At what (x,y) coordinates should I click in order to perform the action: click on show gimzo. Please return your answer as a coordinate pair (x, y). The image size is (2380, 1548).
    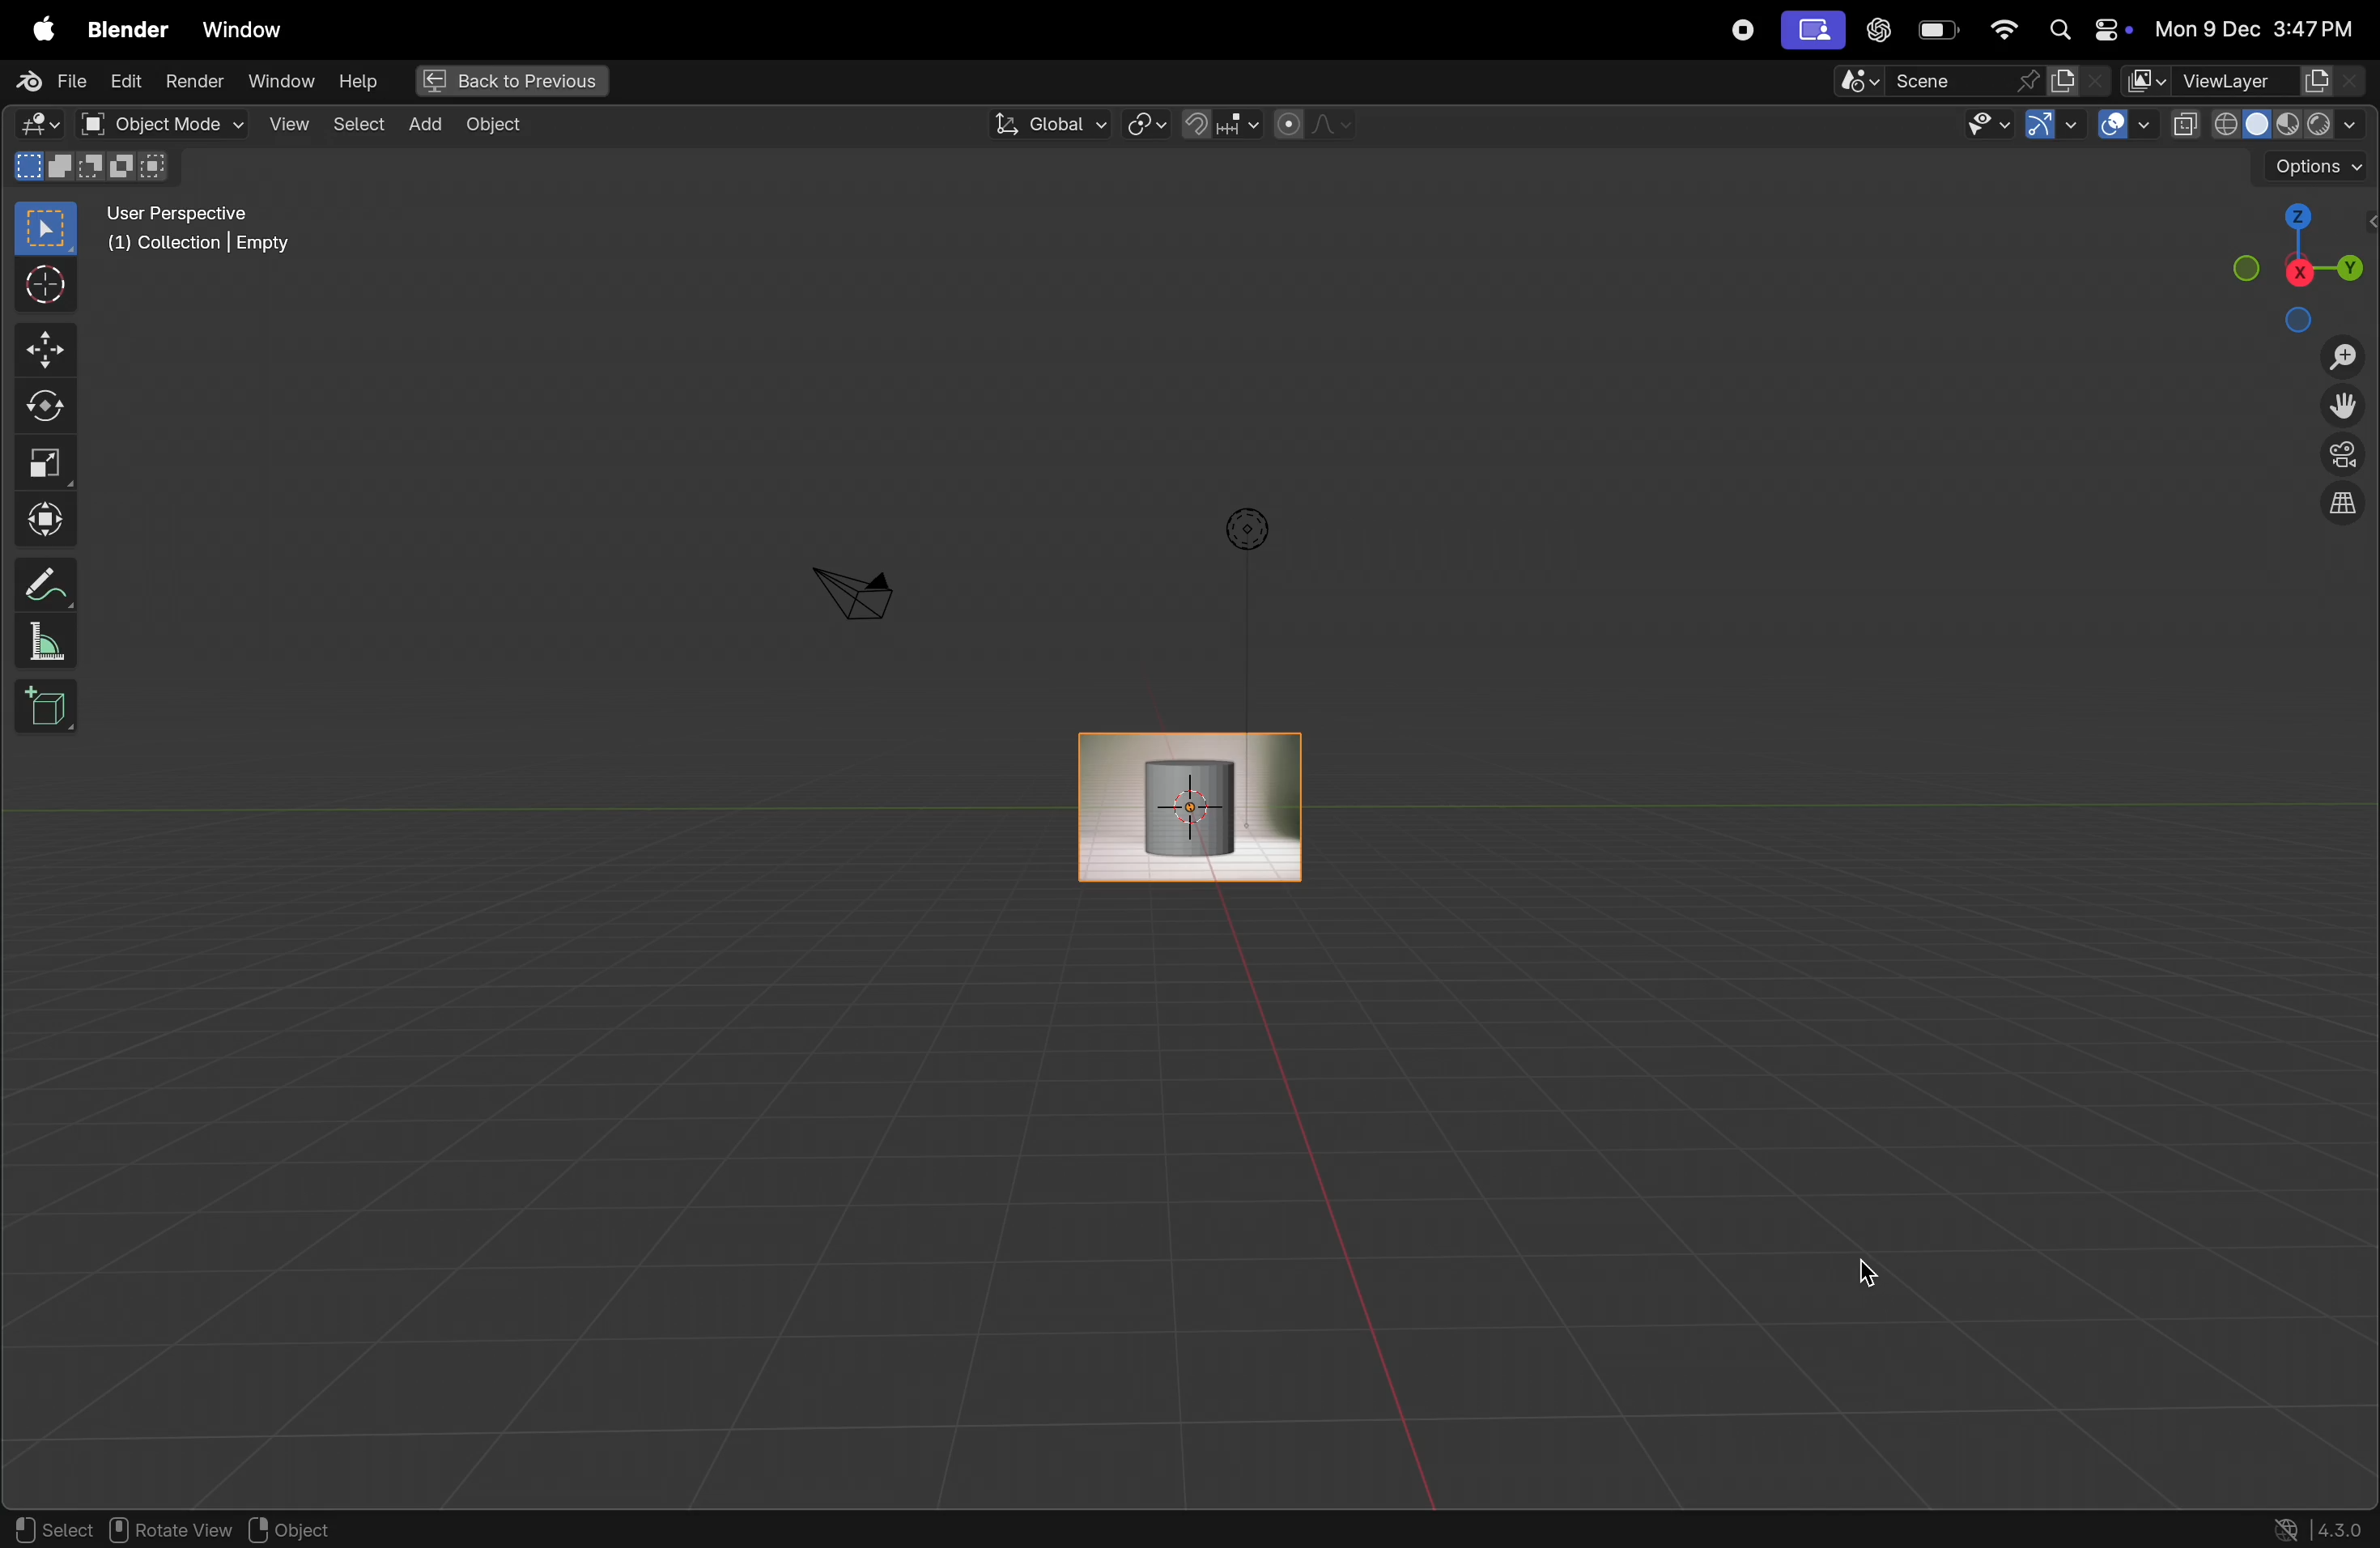
    Looking at the image, I should click on (2055, 128).